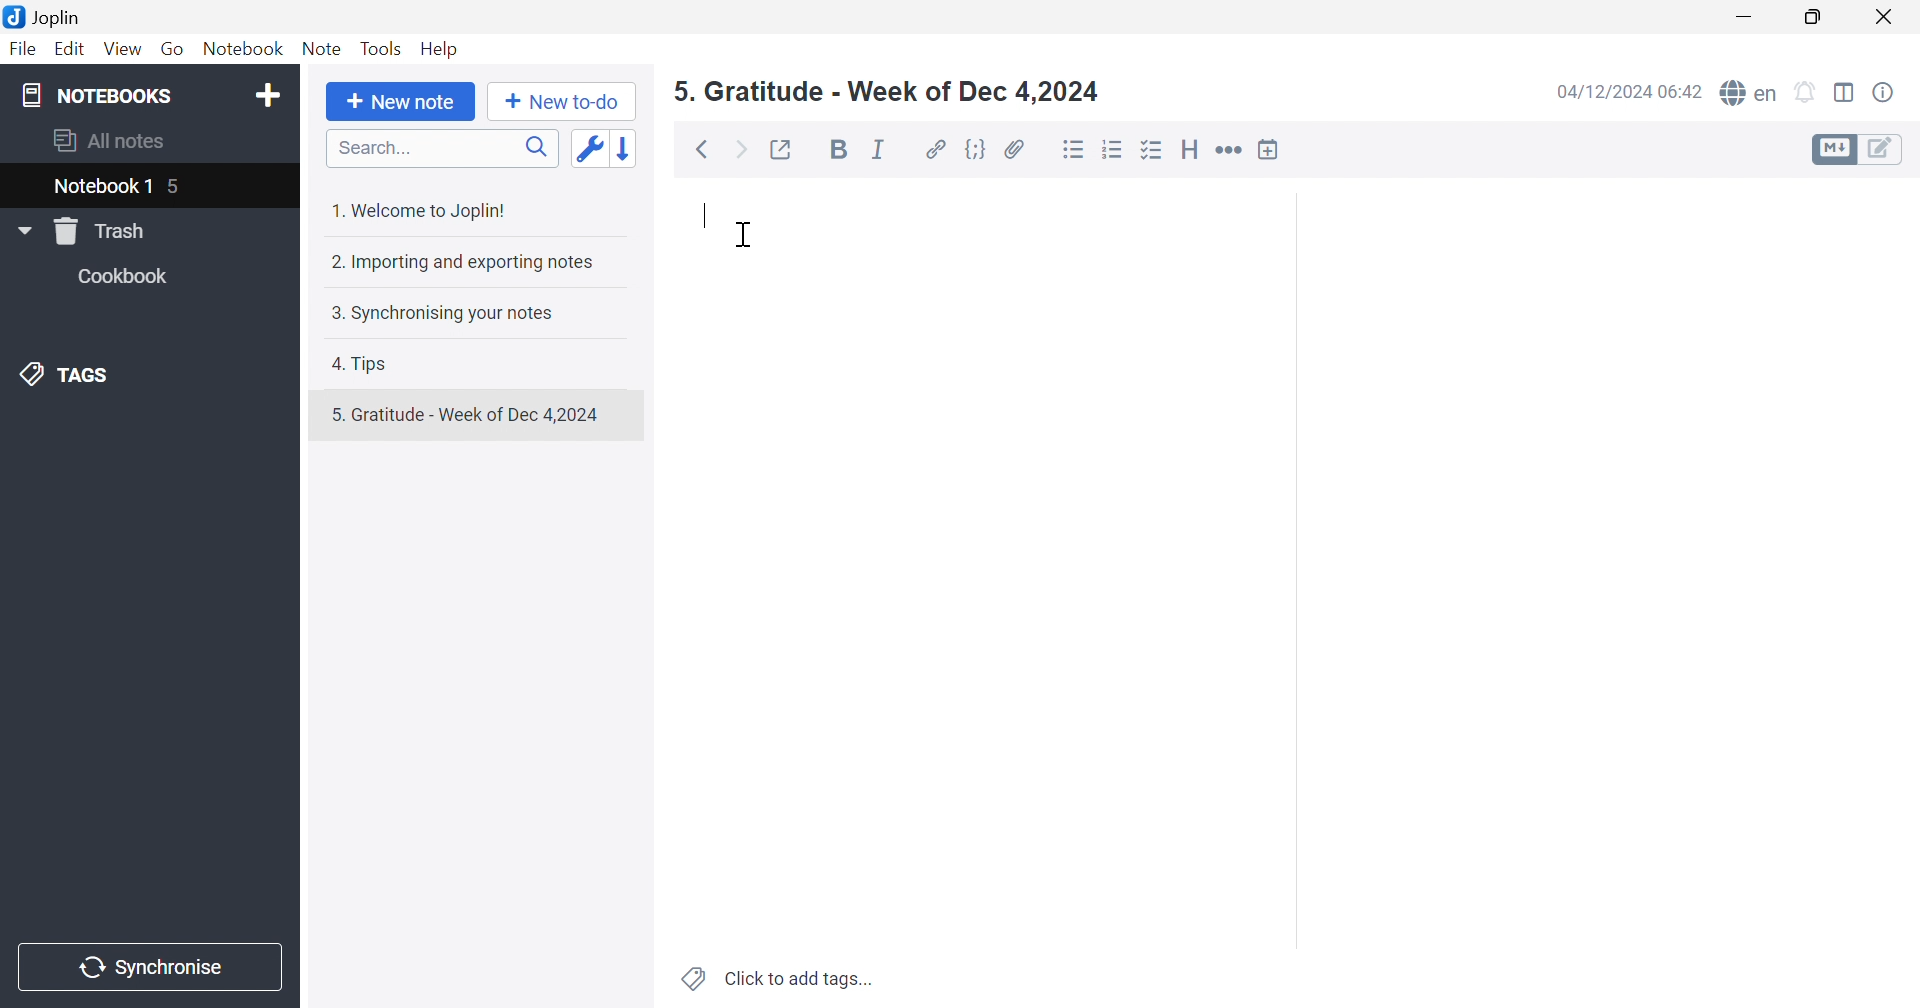 The width and height of the screenshot is (1920, 1008). Describe the element at coordinates (1861, 151) in the screenshot. I see `Toggle editors` at that location.